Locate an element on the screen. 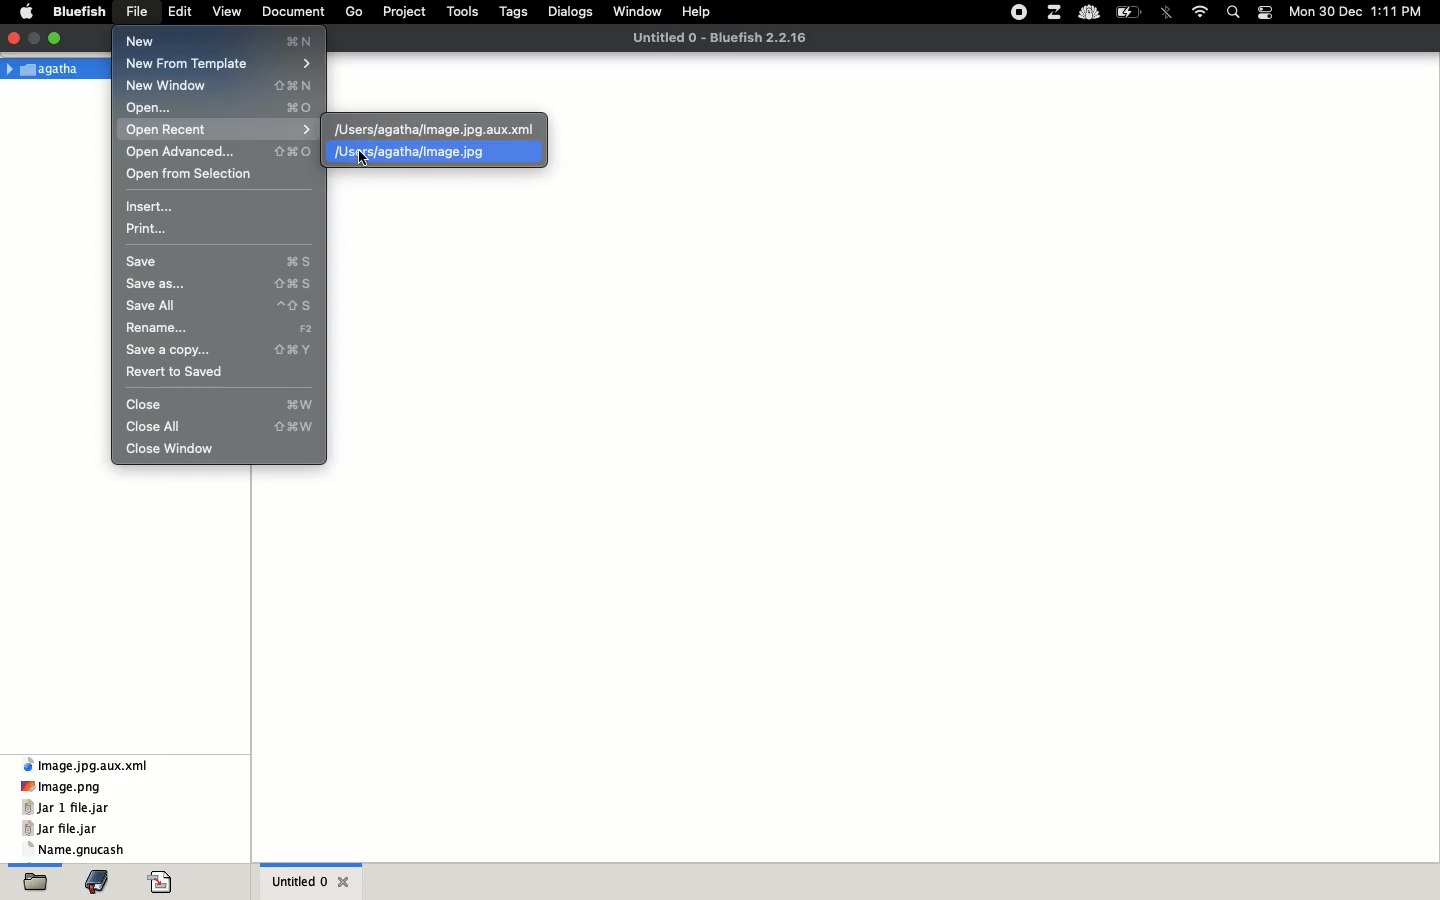  name.gnucash is located at coordinates (81, 850).